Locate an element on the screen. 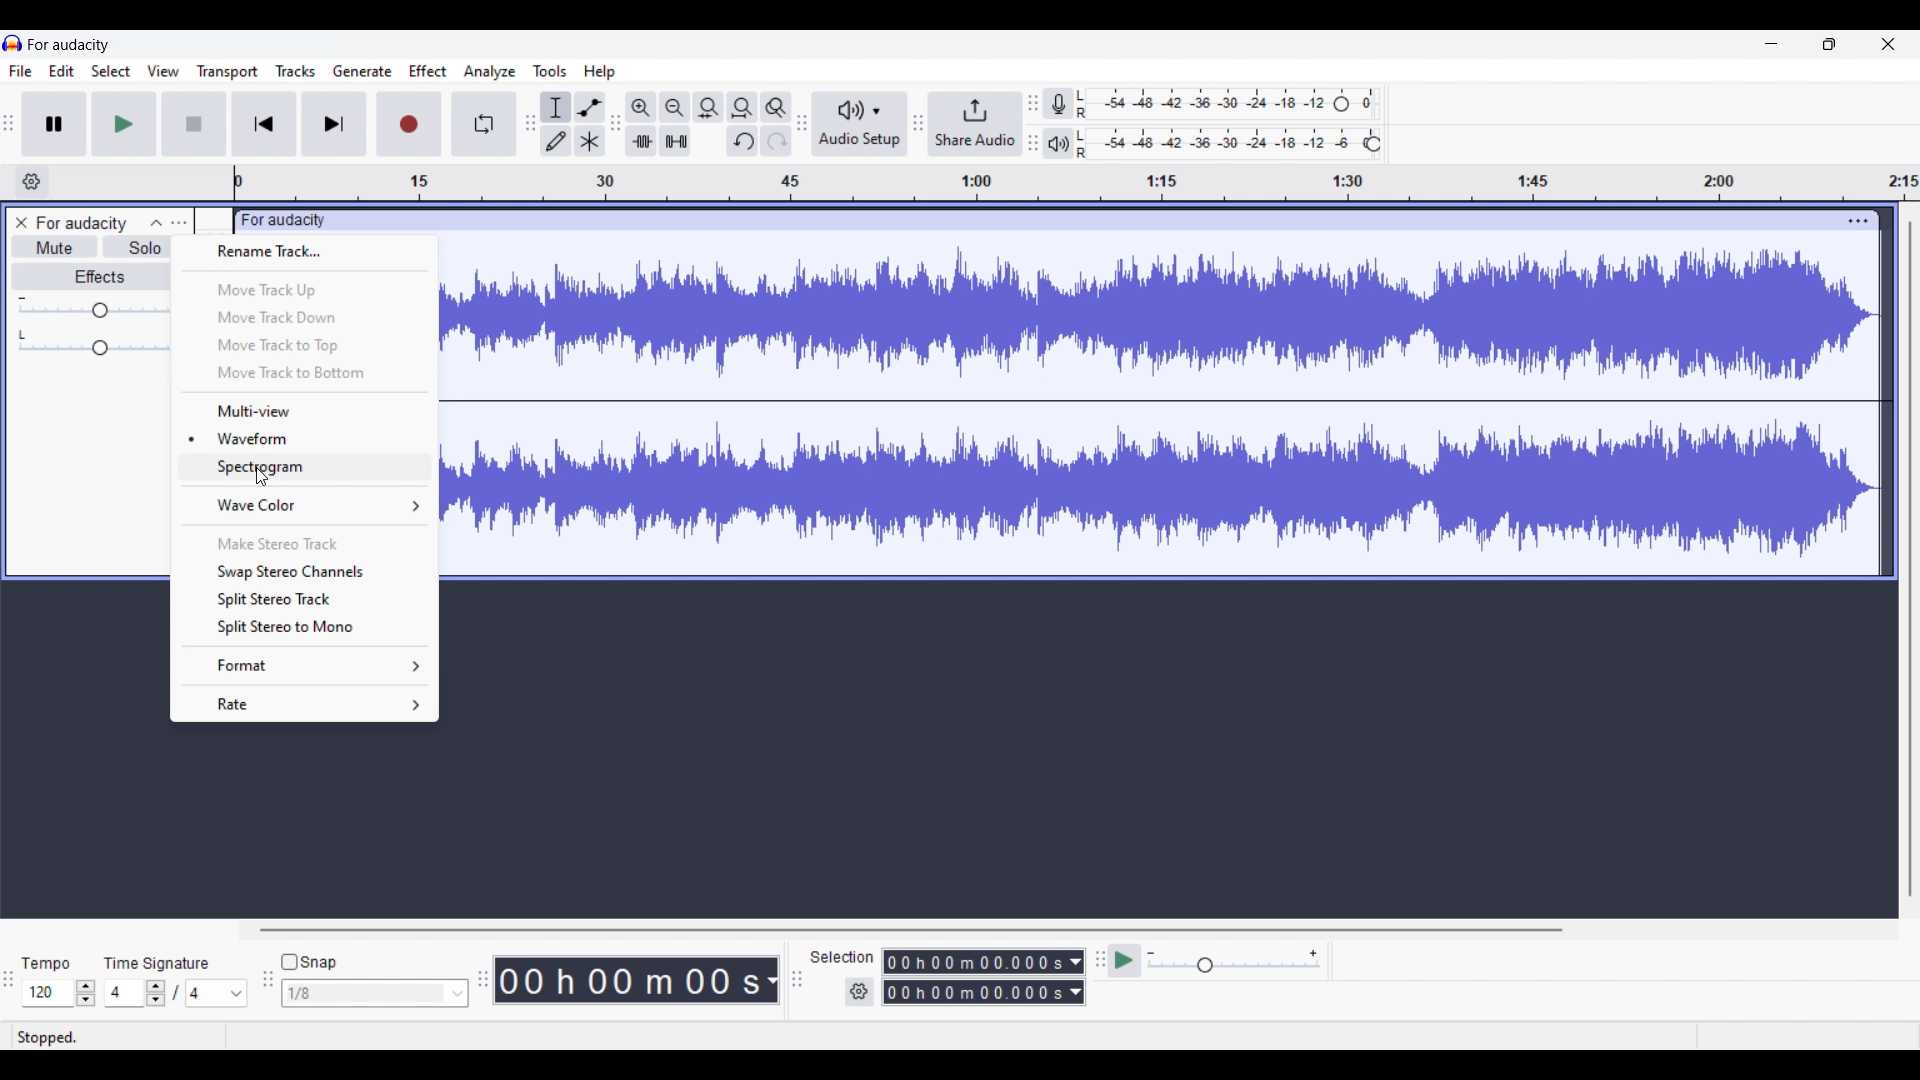 This screenshot has height=1080, width=1920. Playback level is located at coordinates (1227, 143).